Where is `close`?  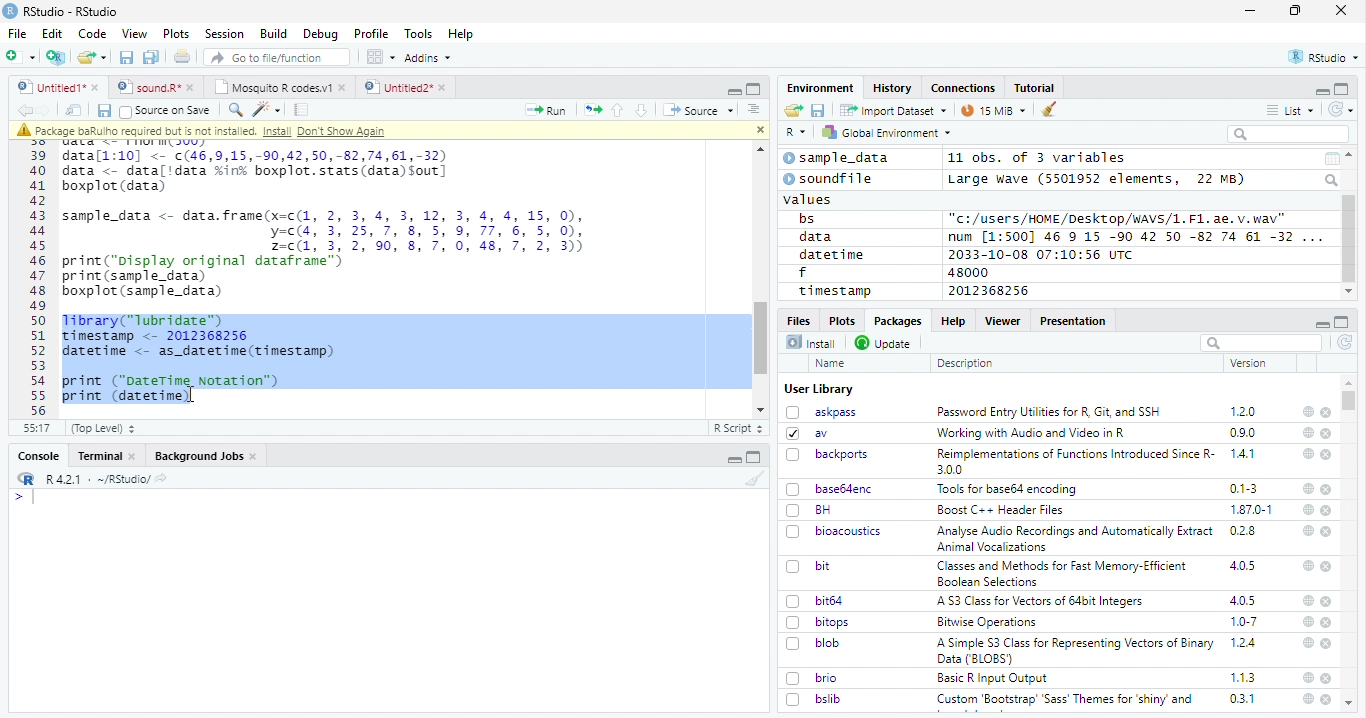
close is located at coordinates (1328, 602).